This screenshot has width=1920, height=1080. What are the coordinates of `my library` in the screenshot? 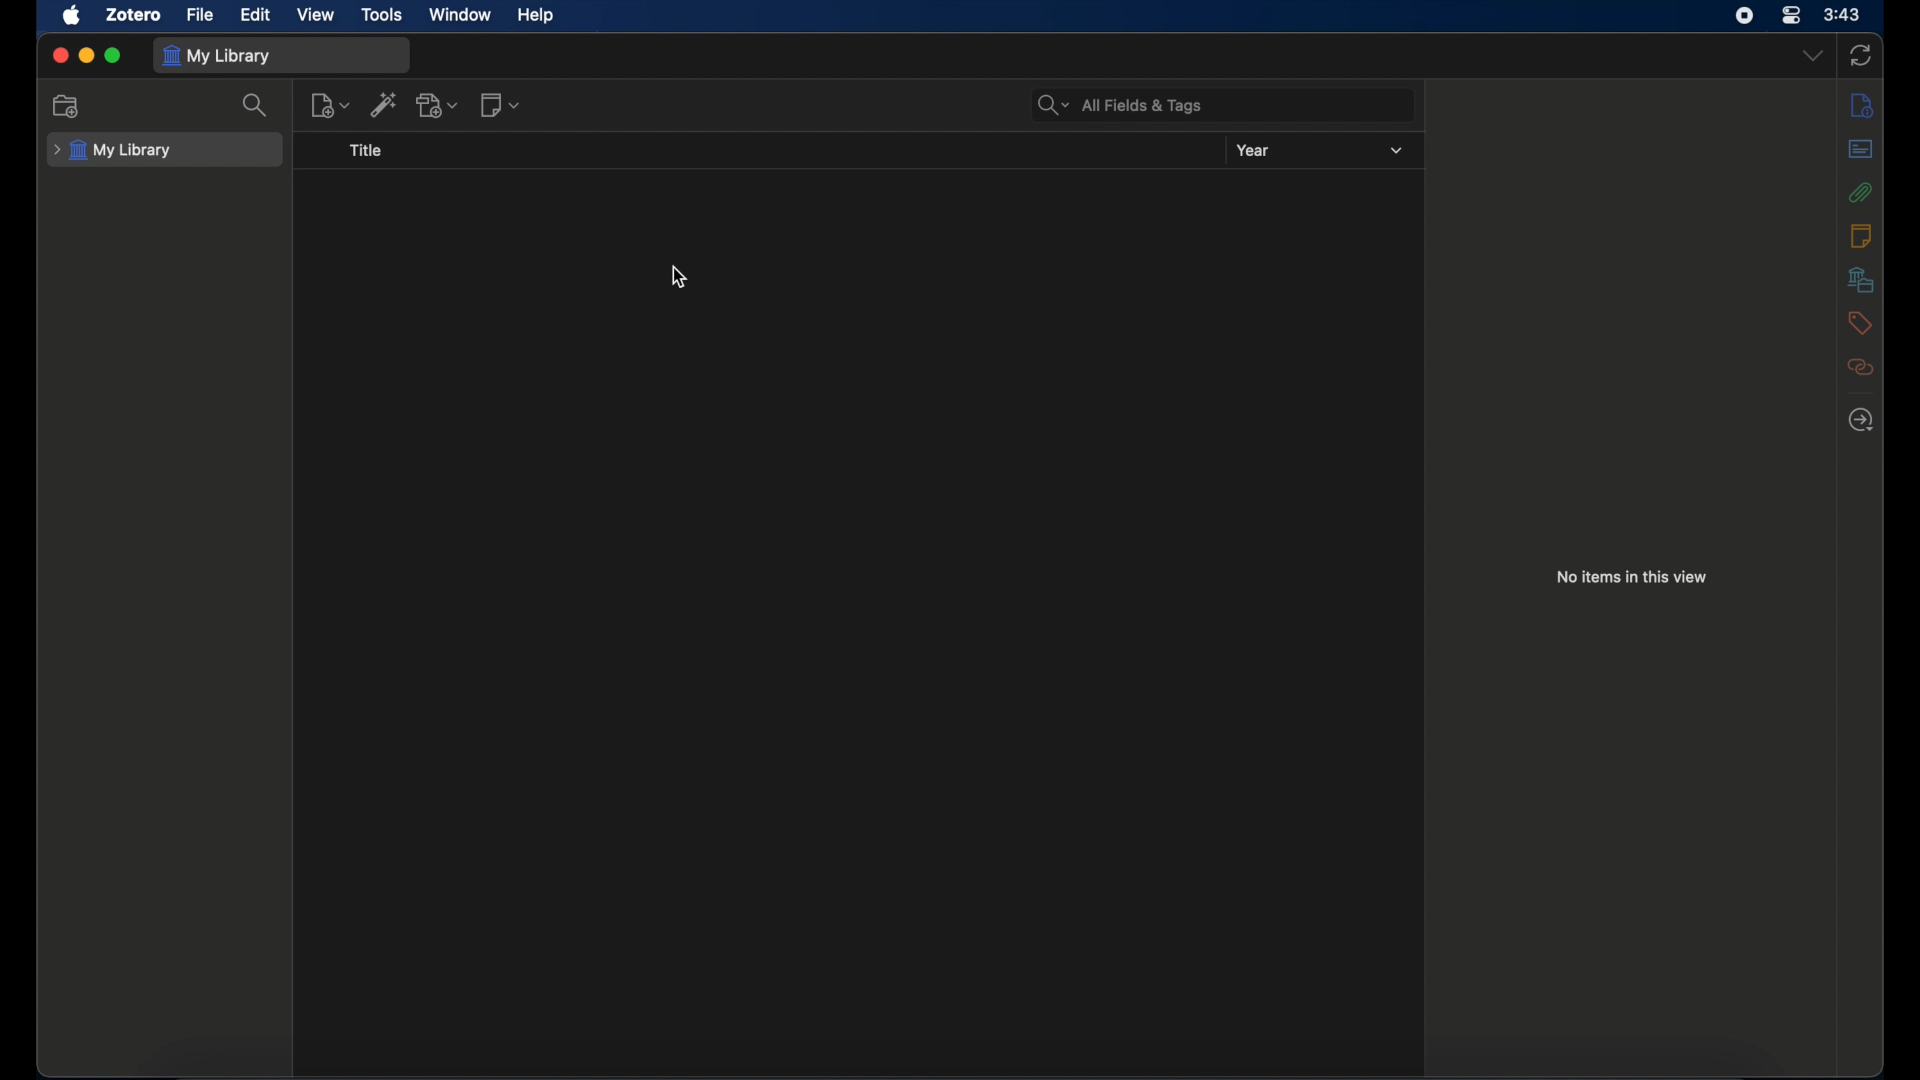 It's located at (112, 150).